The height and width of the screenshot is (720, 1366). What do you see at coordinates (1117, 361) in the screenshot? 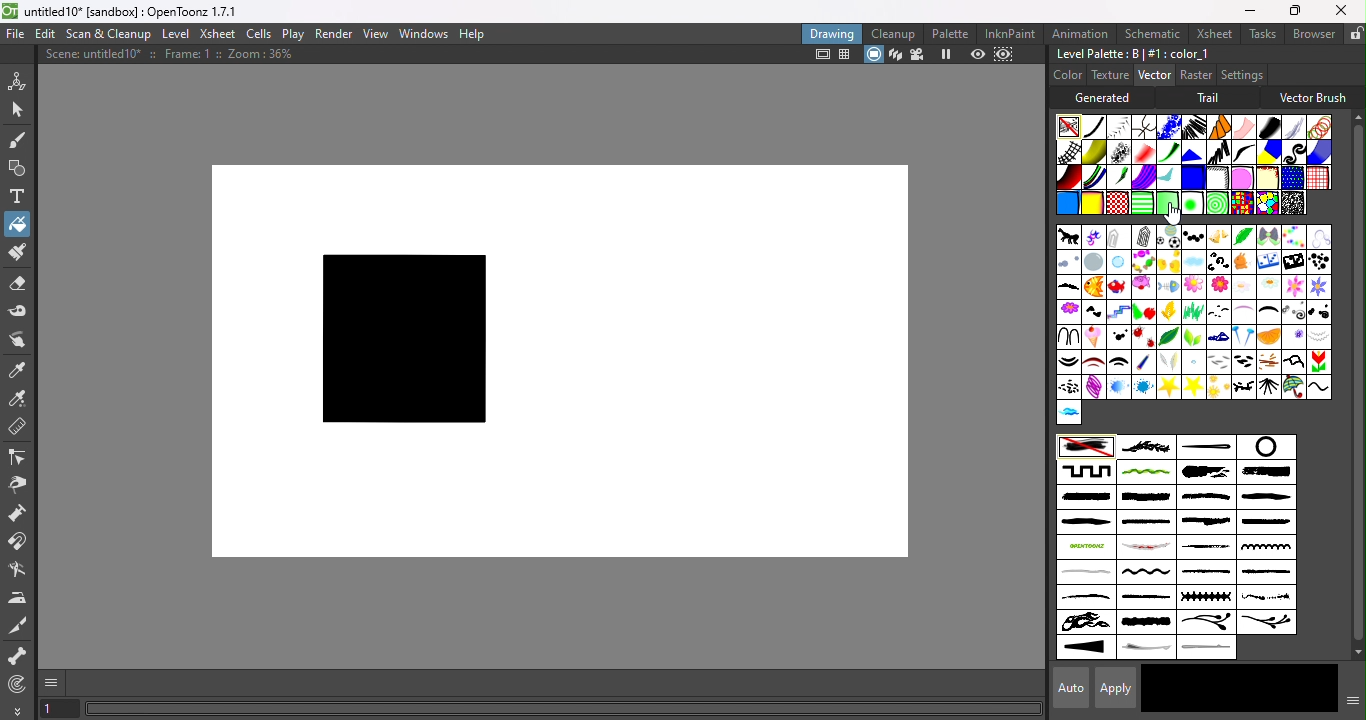
I see `Pare2` at bounding box center [1117, 361].